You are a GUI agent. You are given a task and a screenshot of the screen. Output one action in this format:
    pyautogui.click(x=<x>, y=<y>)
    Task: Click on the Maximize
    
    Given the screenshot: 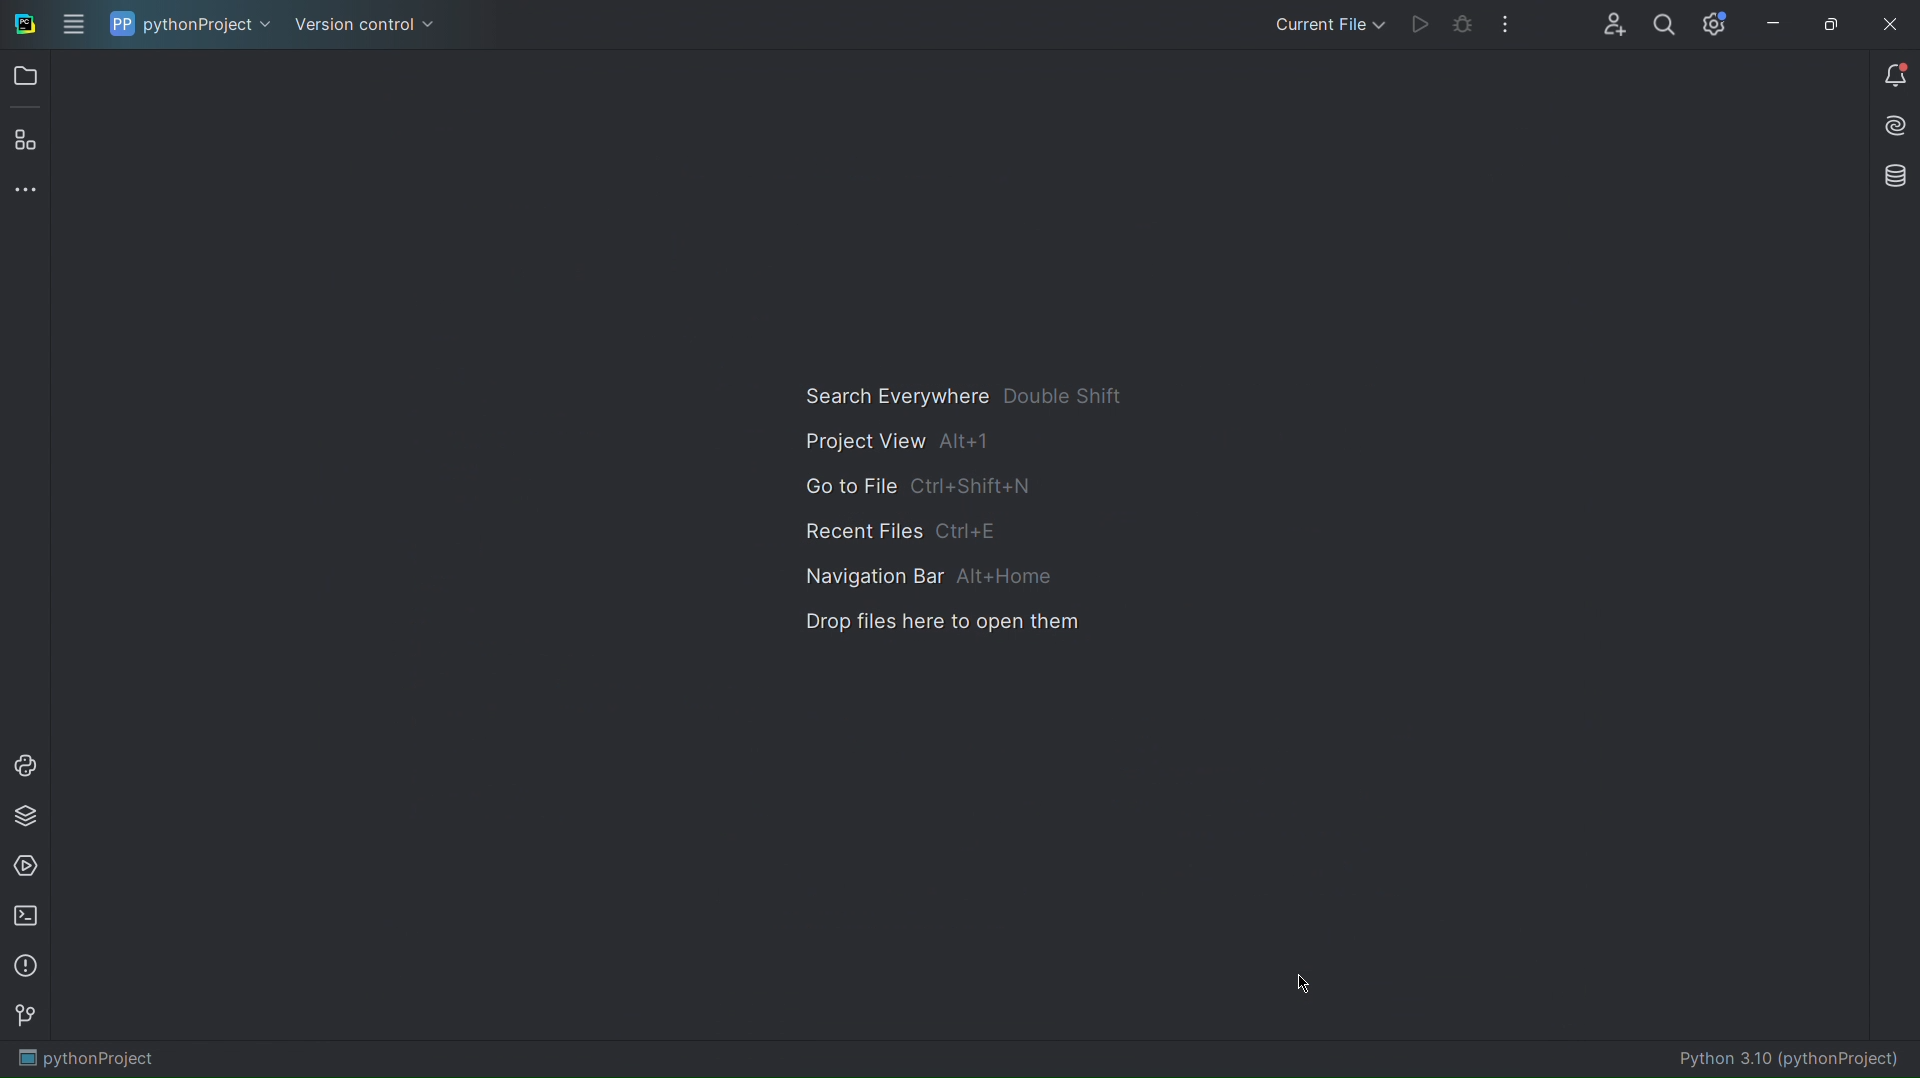 What is the action you would take?
    pyautogui.click(x=1830, y=22)
    